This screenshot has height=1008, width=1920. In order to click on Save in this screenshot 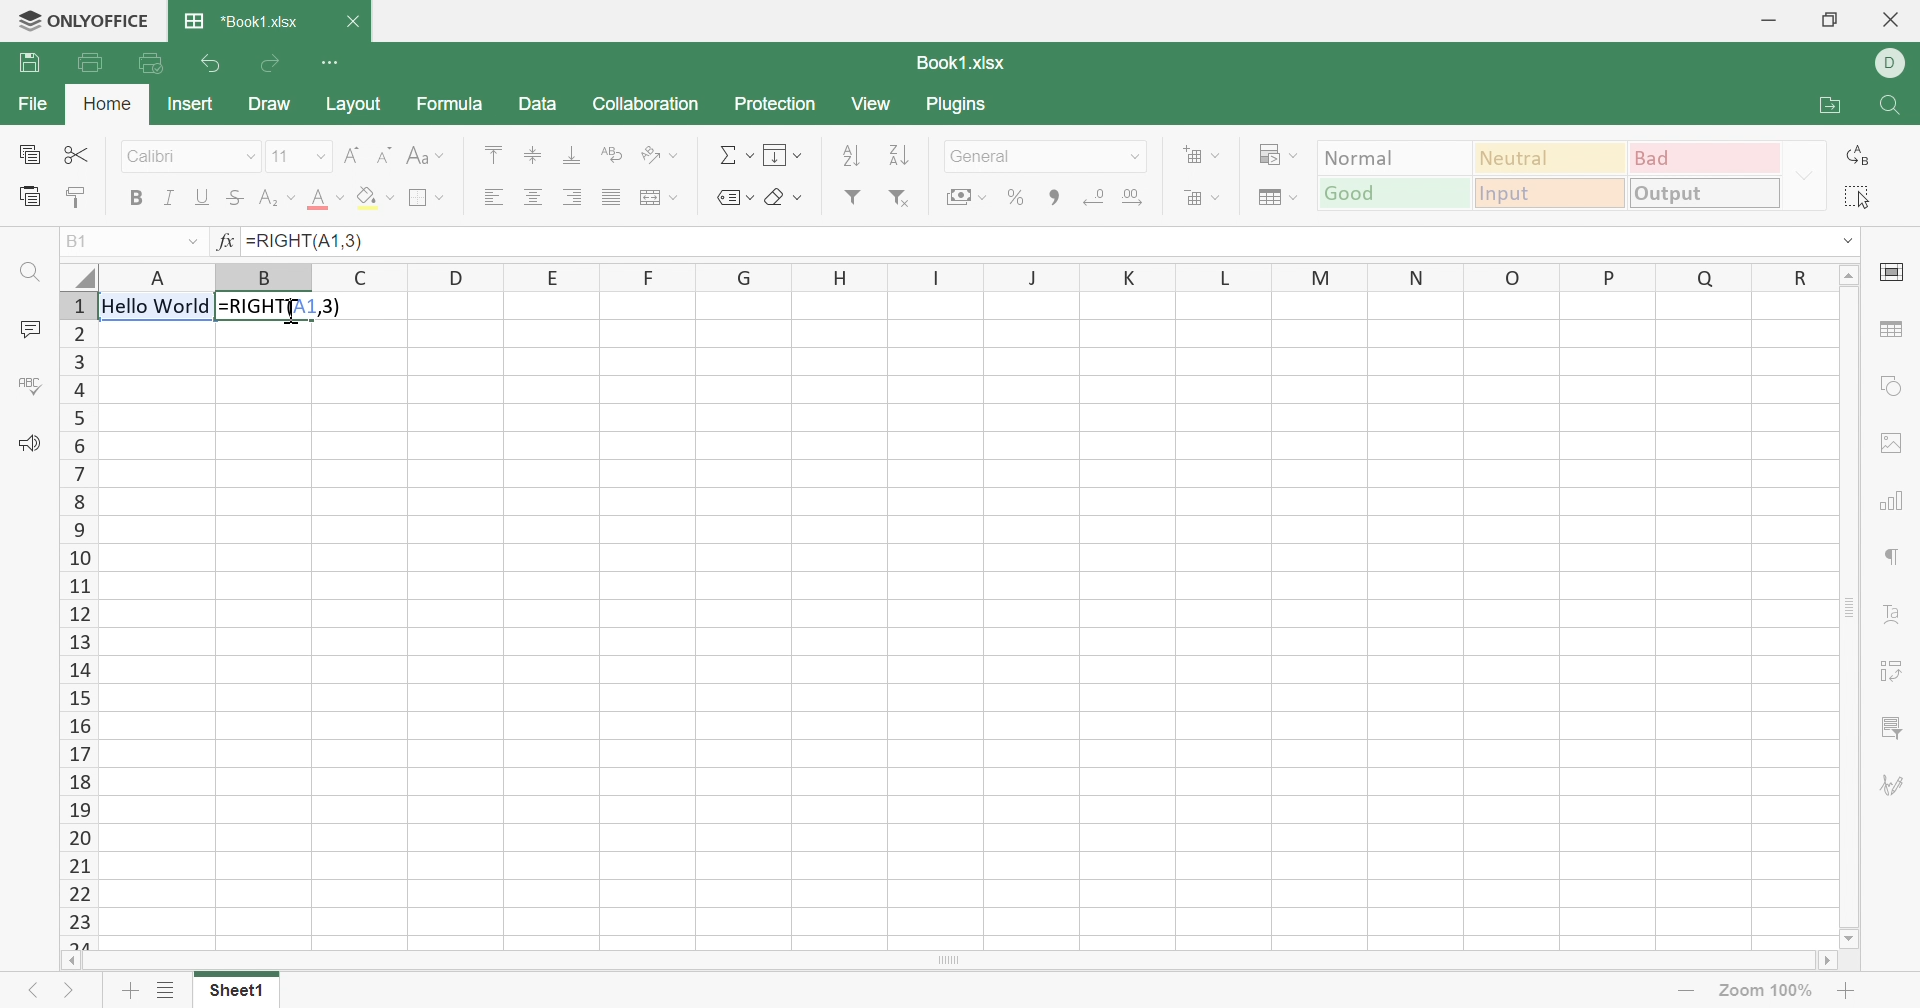, I will do `click(30, 63)`.